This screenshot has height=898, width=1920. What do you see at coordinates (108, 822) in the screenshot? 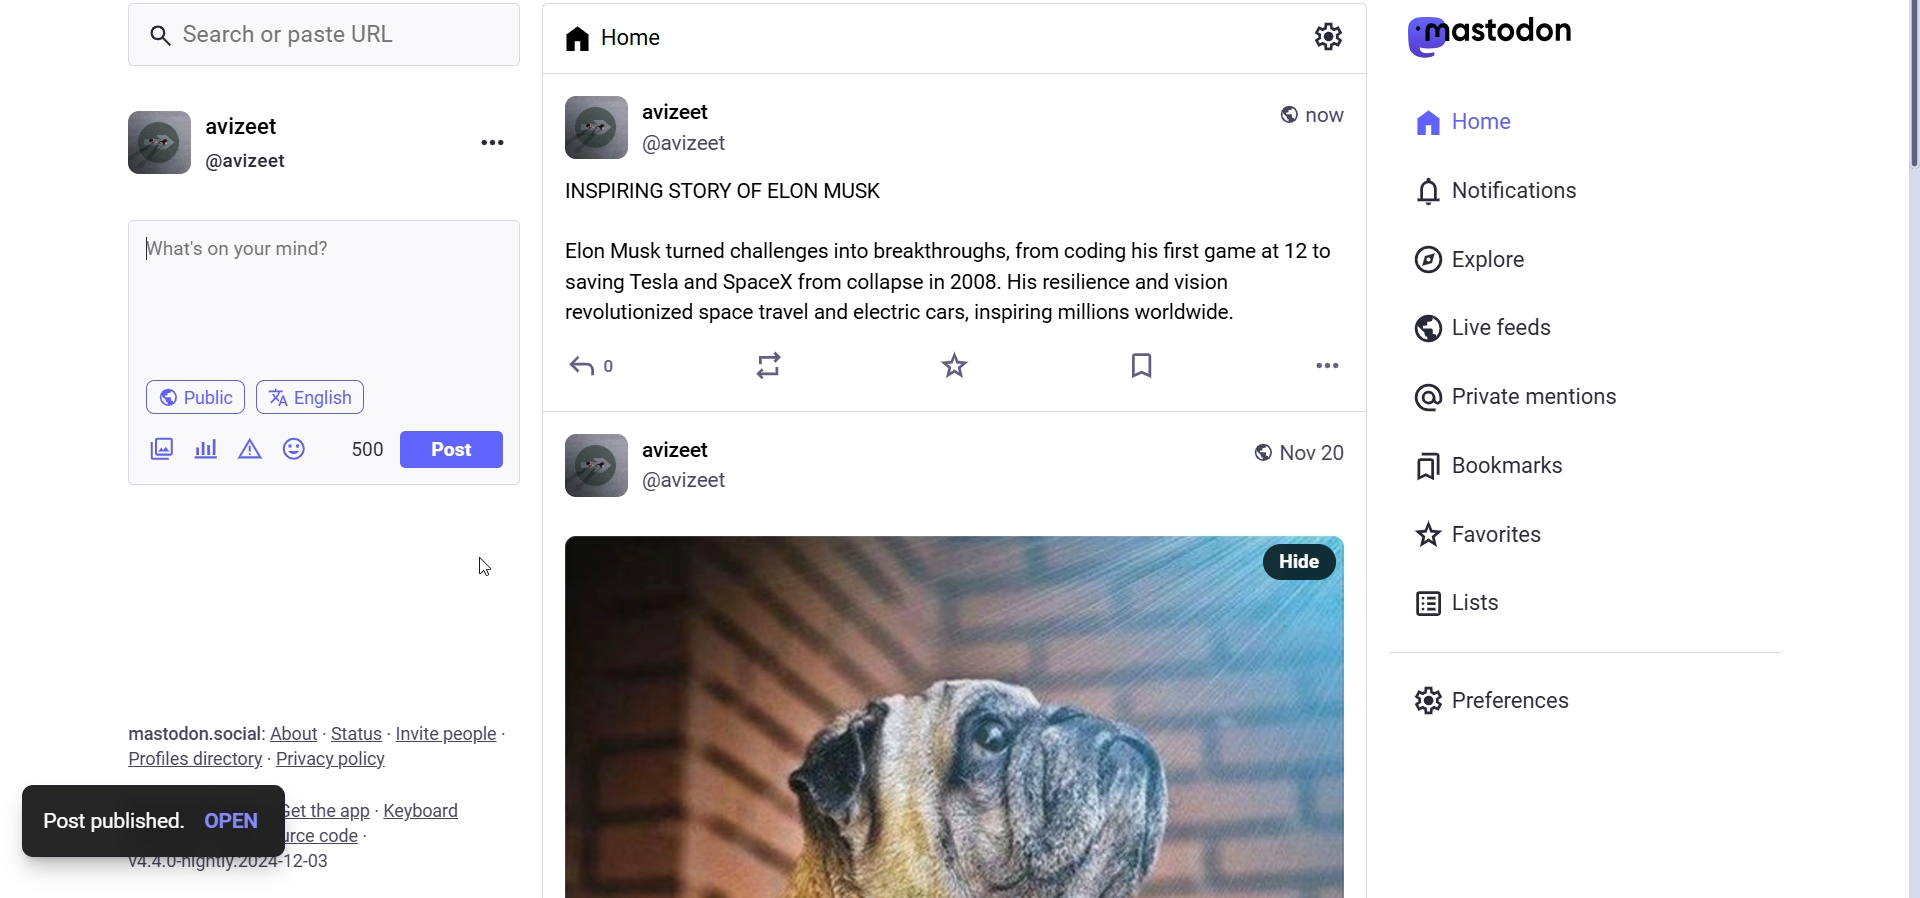
I see `post published` at bounding box center [108, 822].